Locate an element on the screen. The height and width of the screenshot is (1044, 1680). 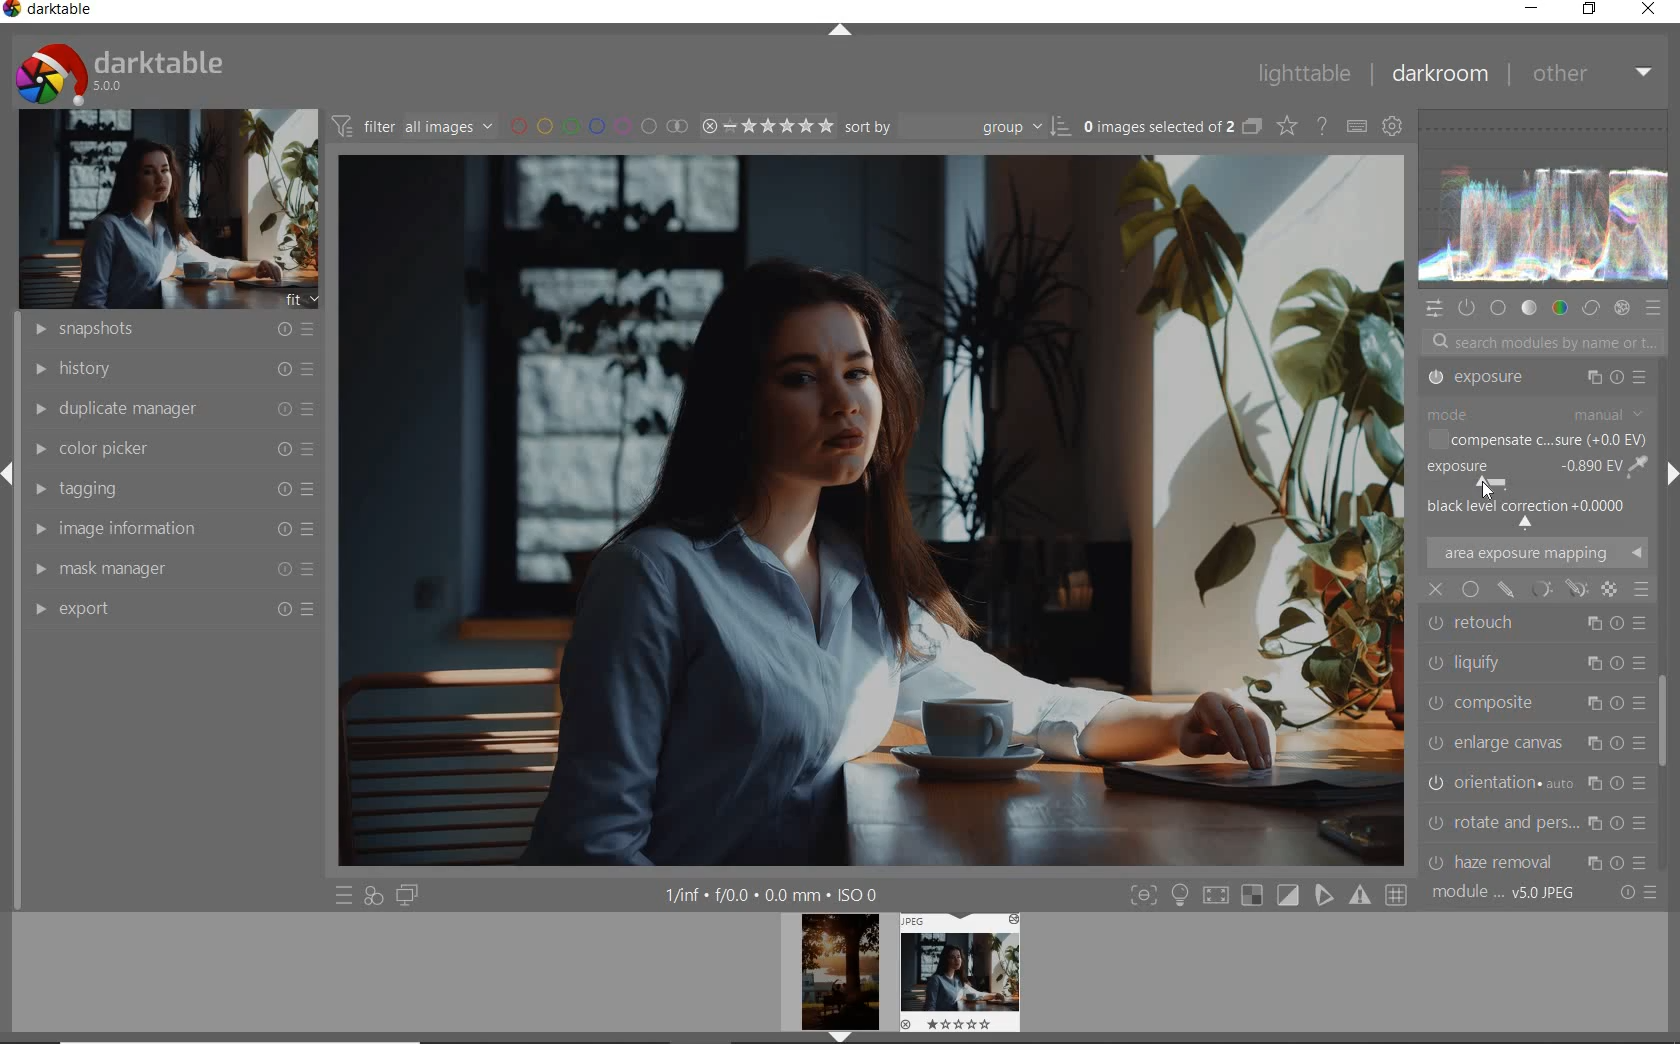
DEFINE KEYBOARD SHORTCUT is located at coordinates (1358, 128).